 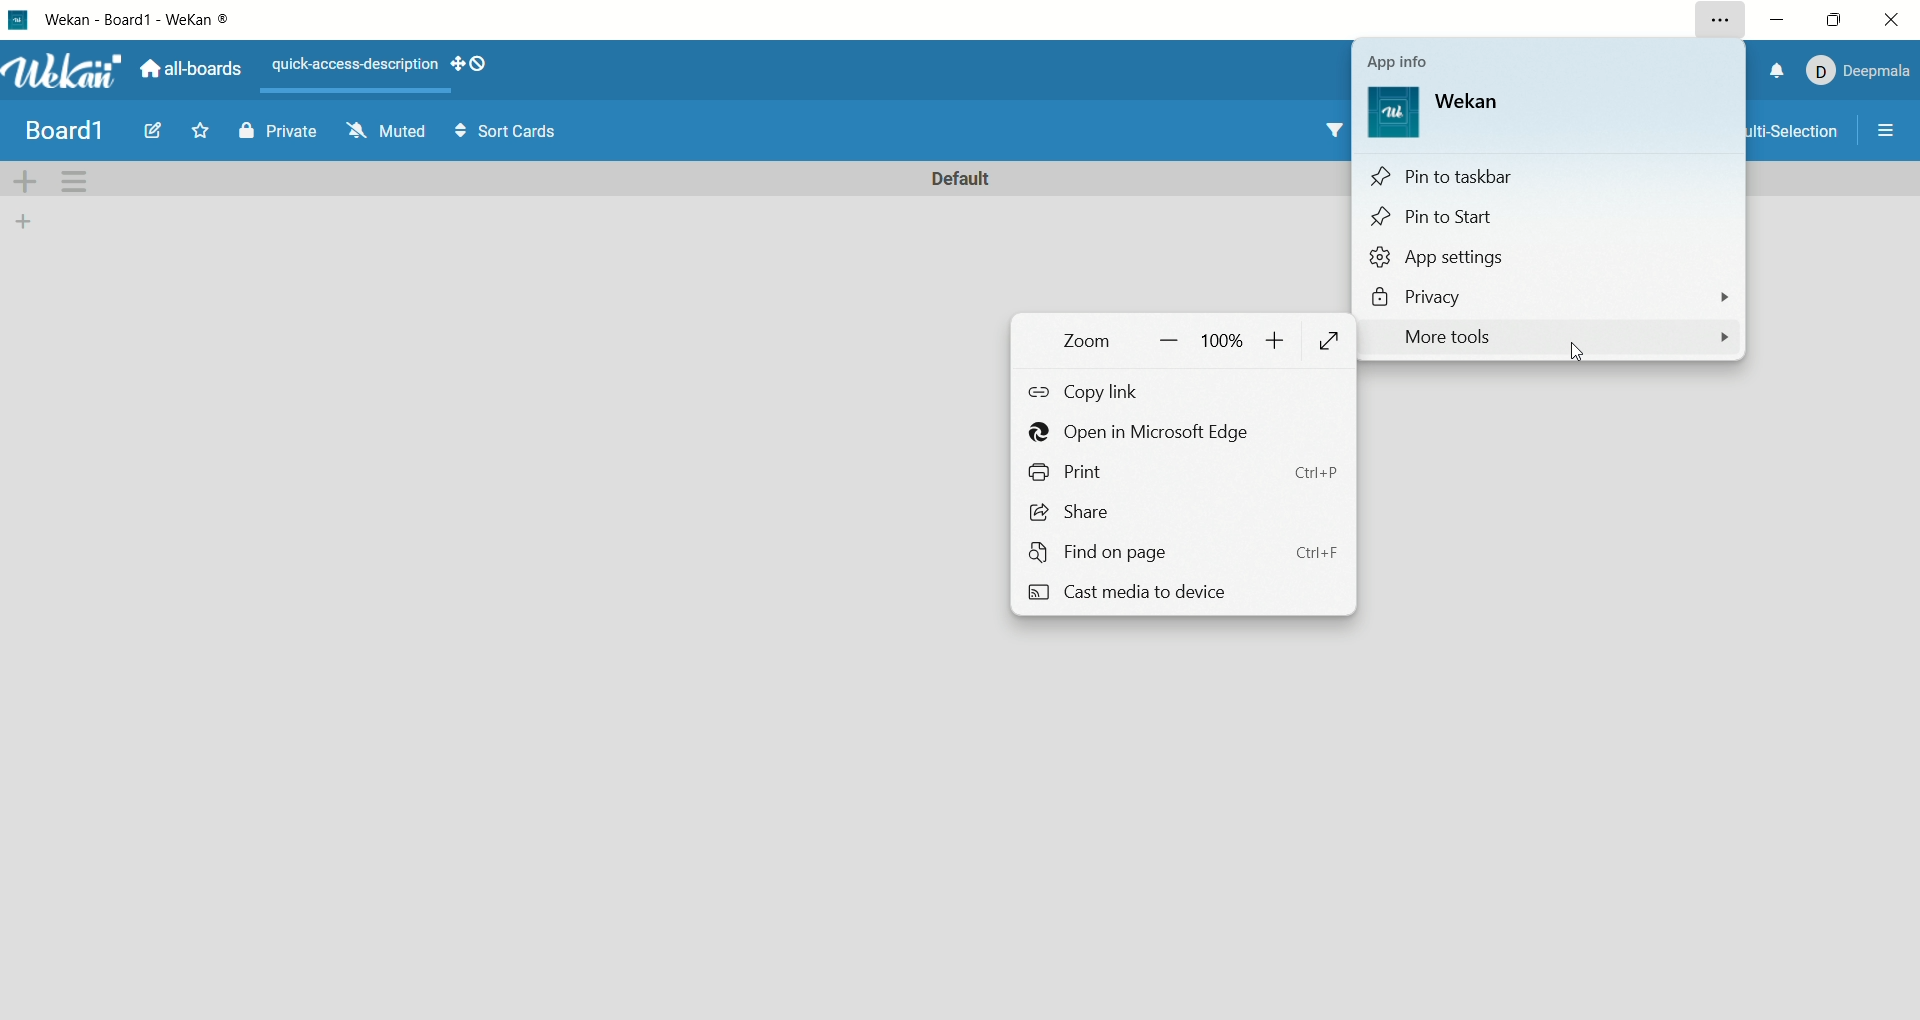 What do you see at coordinates (454, 59) in the screenshot?
I see `show-desktop-drag-handles` at bounding box center [454, 59].